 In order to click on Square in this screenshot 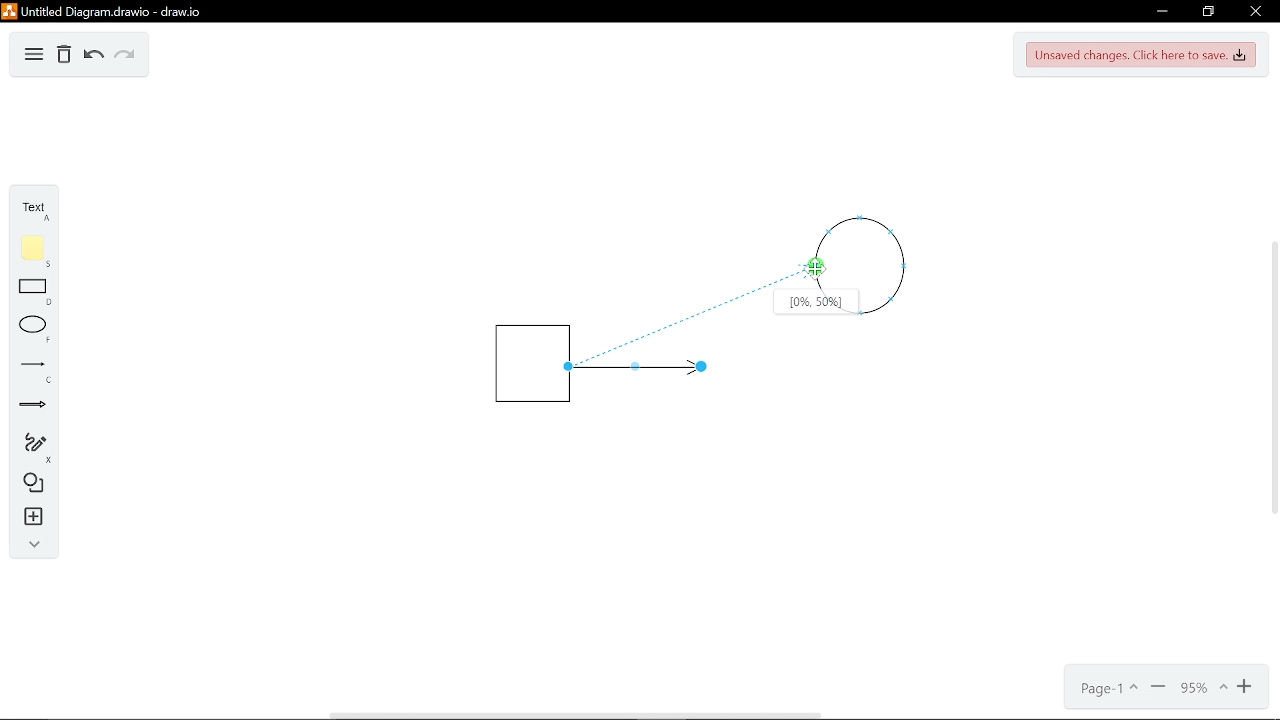, I will do `click(513, 367)`.